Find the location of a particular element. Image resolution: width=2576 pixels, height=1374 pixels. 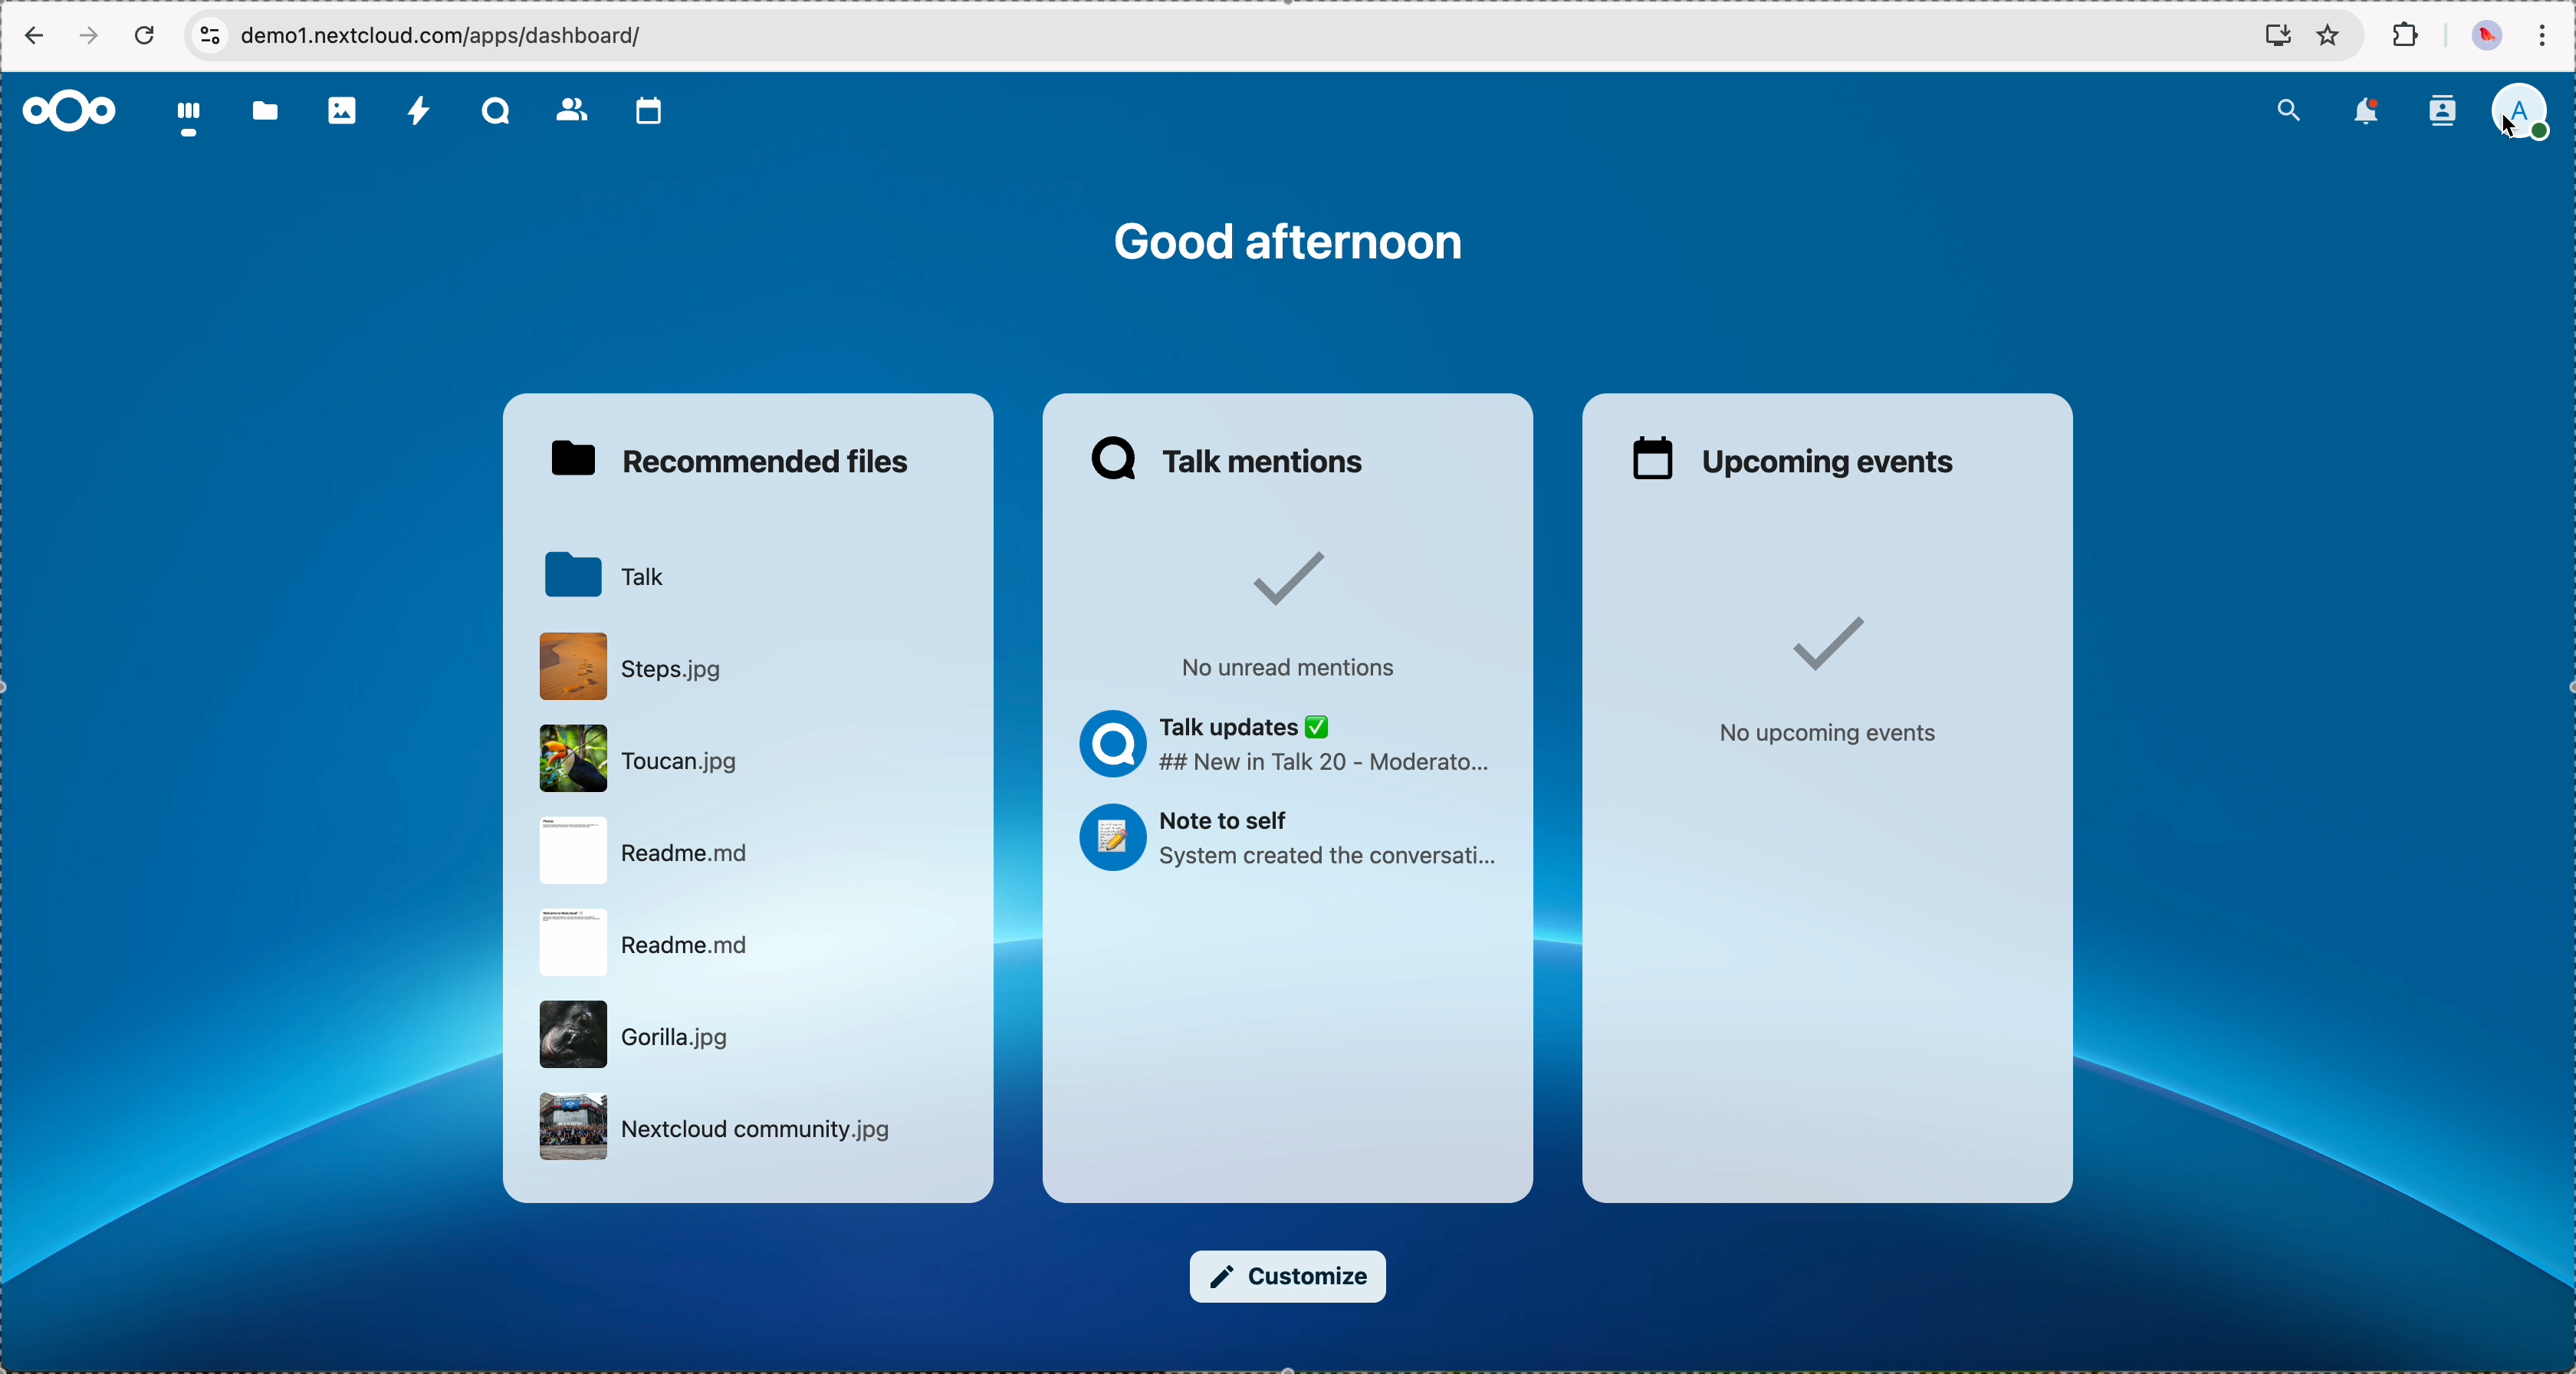

file is located at coordinates (628, 665).